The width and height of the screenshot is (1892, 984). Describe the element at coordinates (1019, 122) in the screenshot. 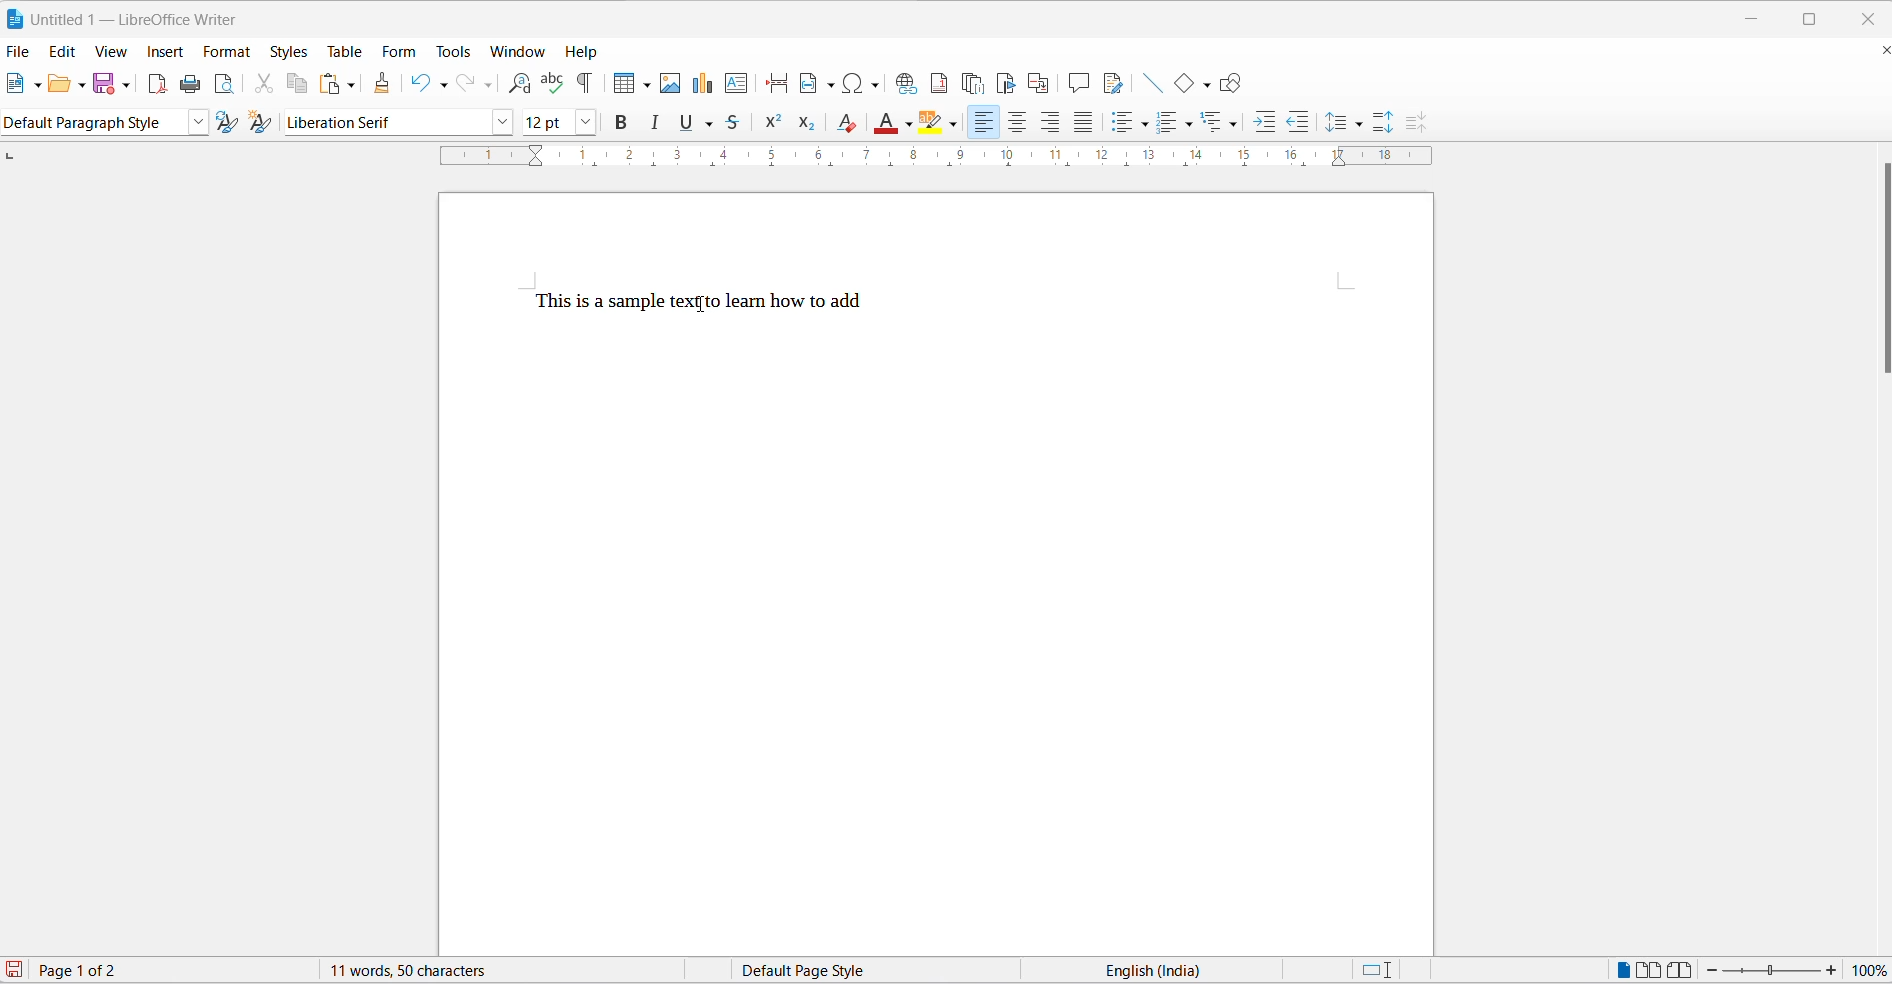

I see `text align center` at that location.